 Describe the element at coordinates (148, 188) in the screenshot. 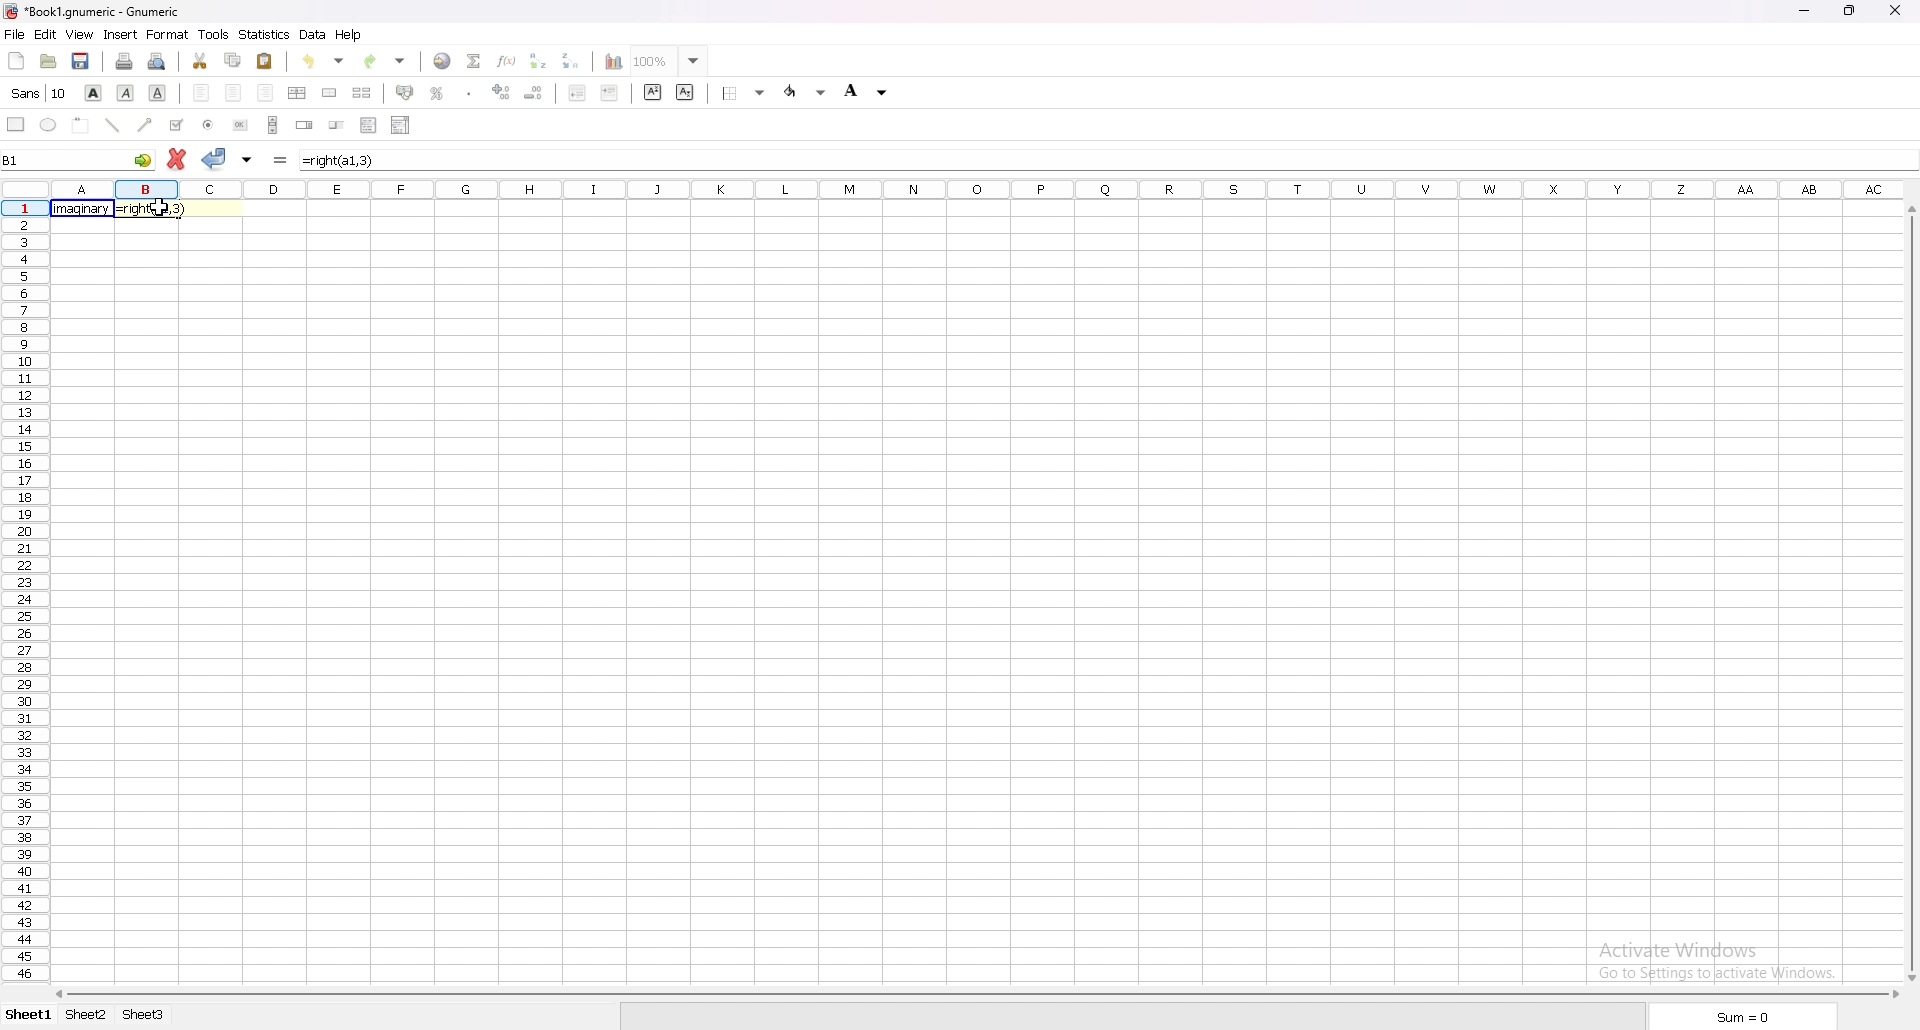

I see `selected cell column` at that location.